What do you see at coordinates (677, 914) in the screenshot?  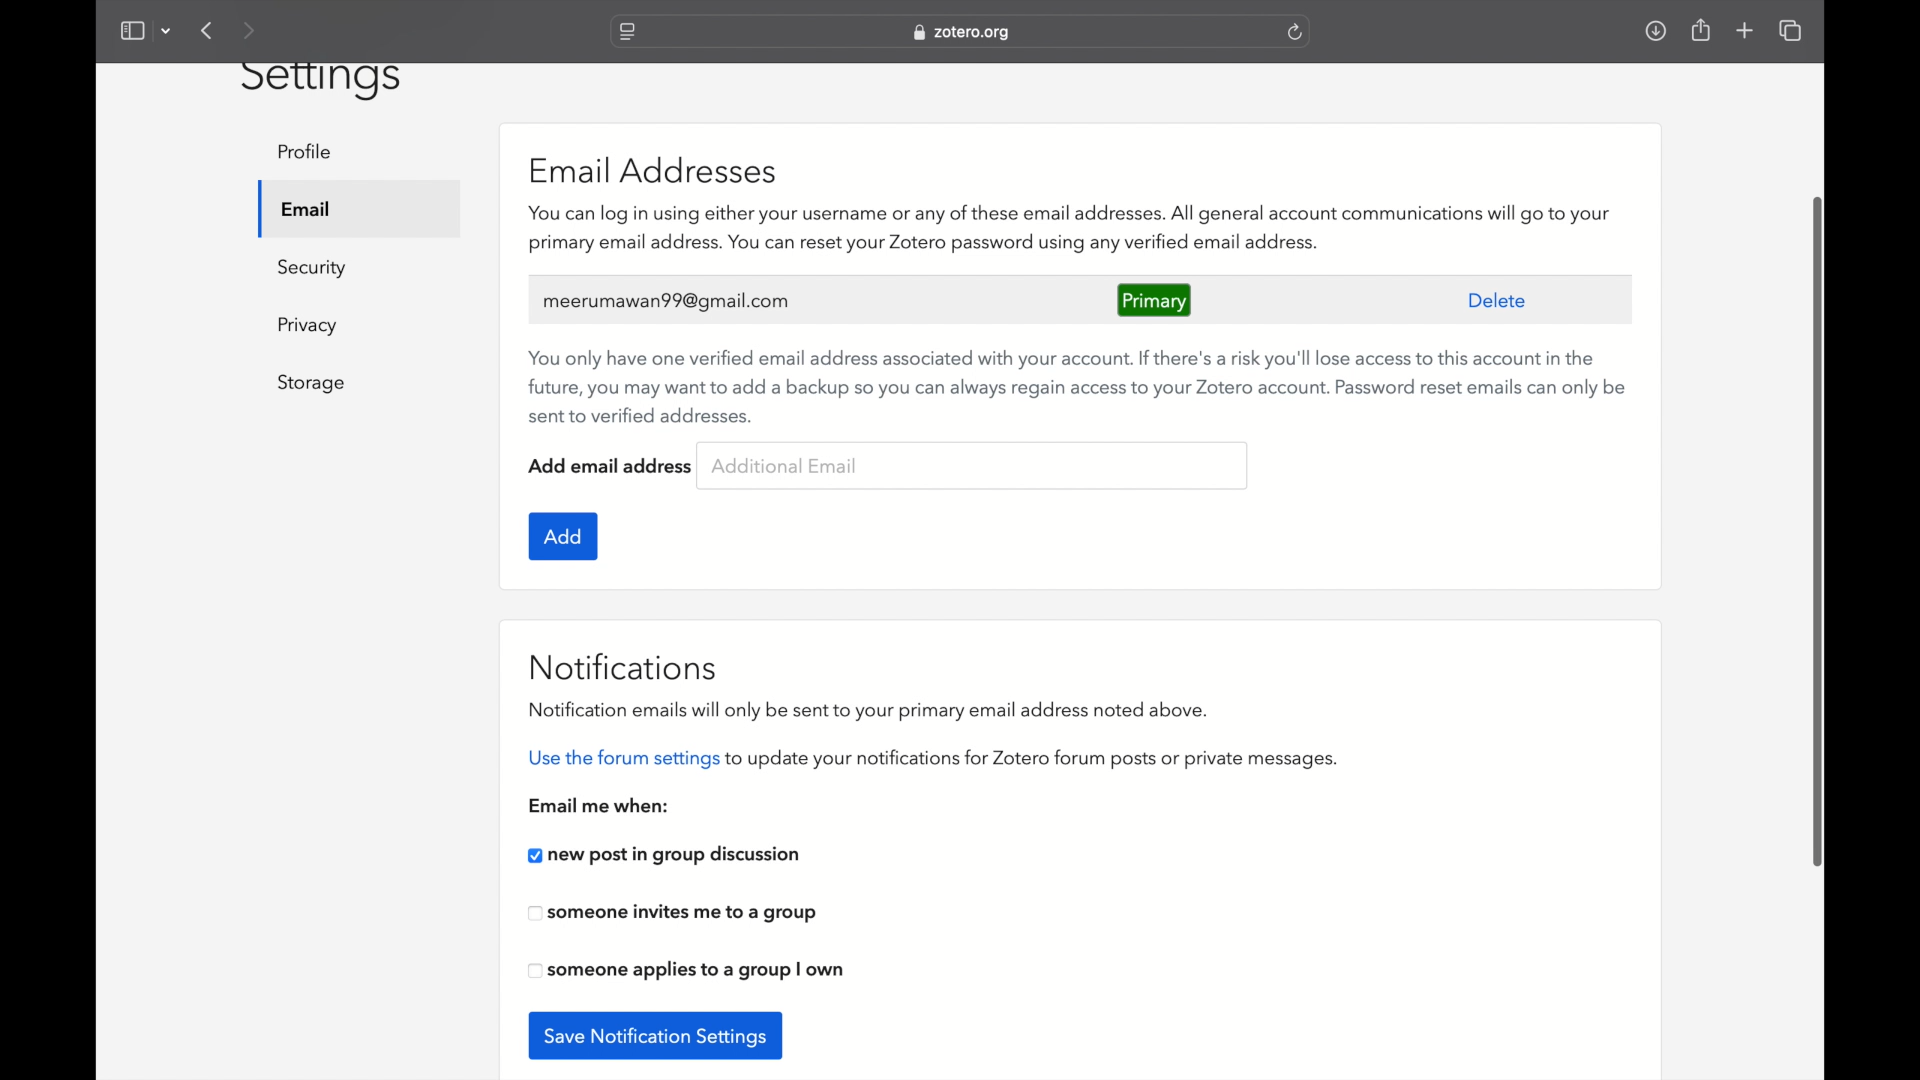 I see `checkbox` at bounding box center [677, 914].